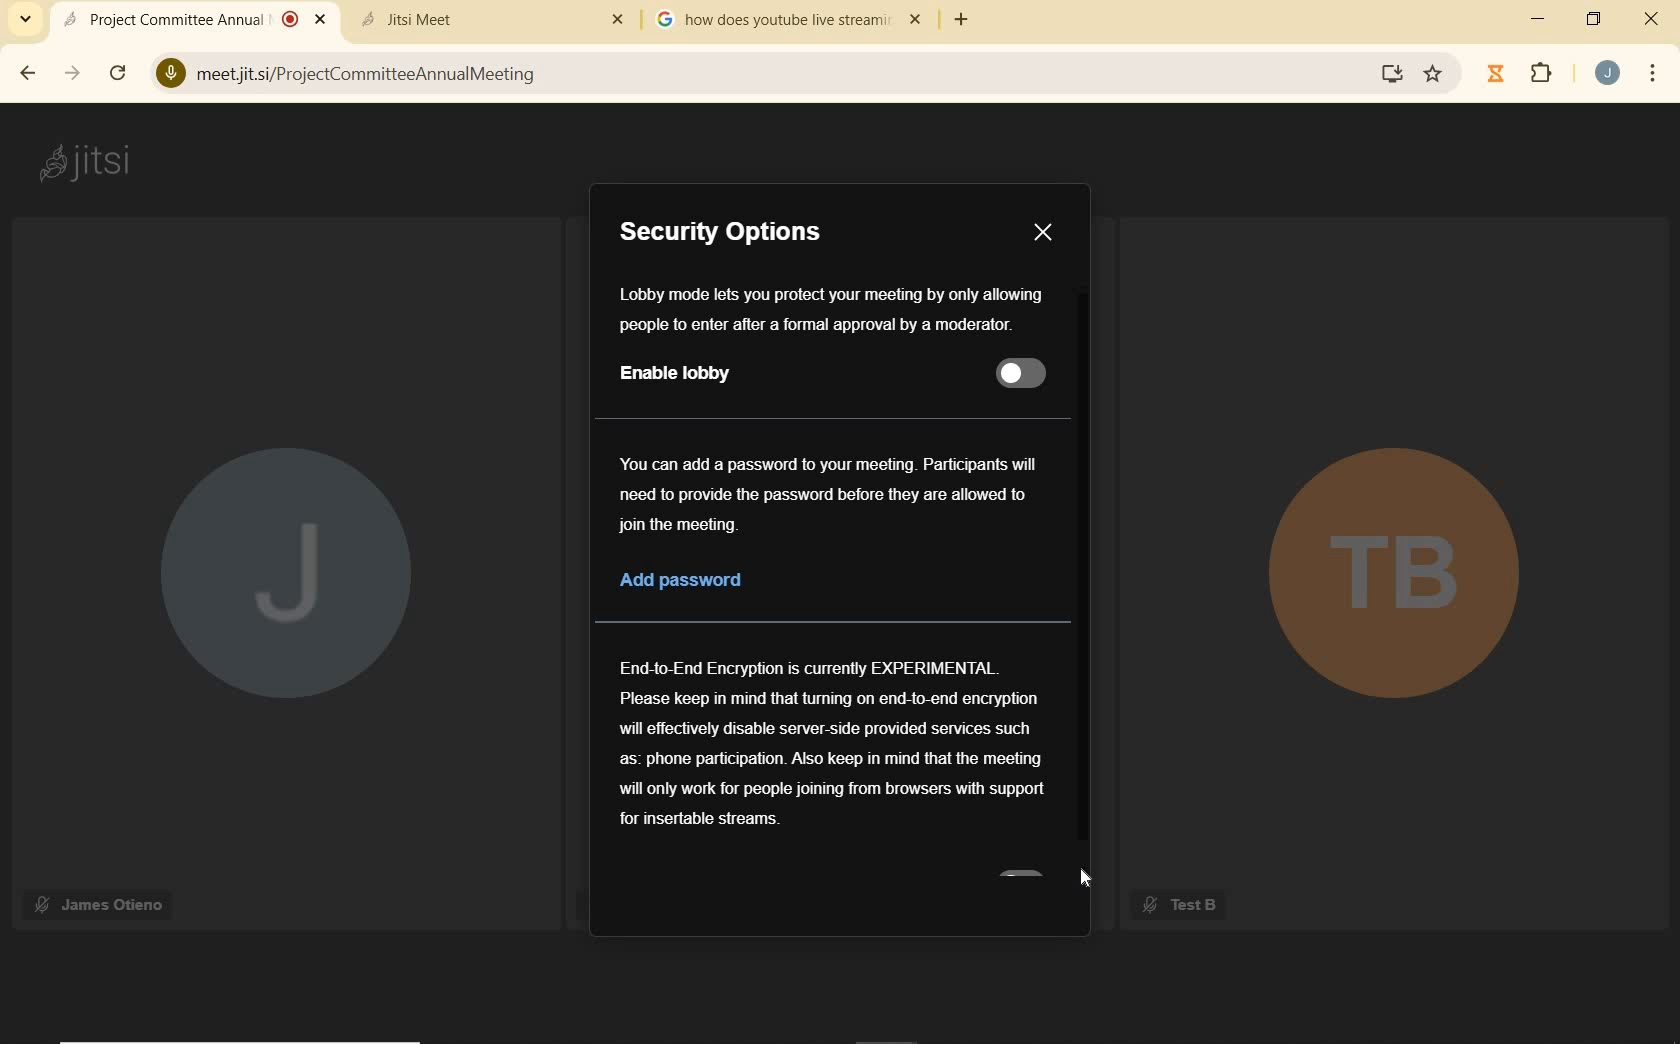 The height and width of the screenshot is (1044, 1680). I want to click on slider, so click(1022, 374).